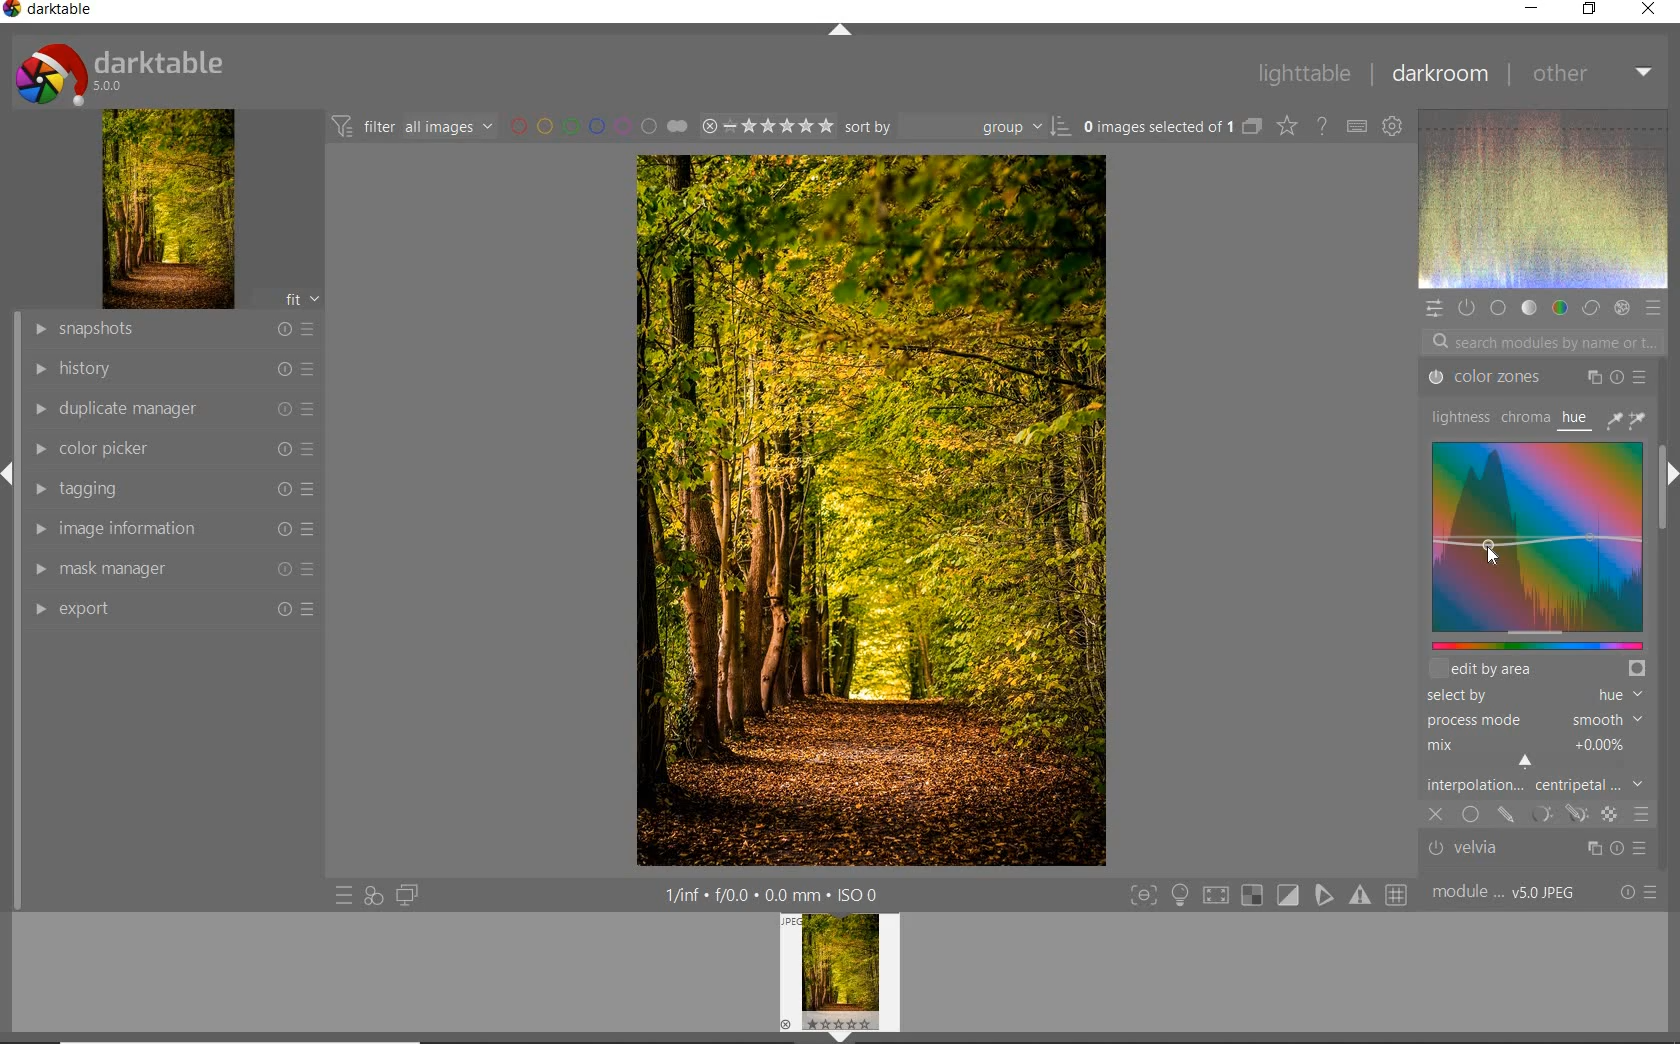 The image size is (1680, 1044). What do you see at coordinates (956, 126) in the screenshot?
I see `SORT` at bounding box center [956, 126].